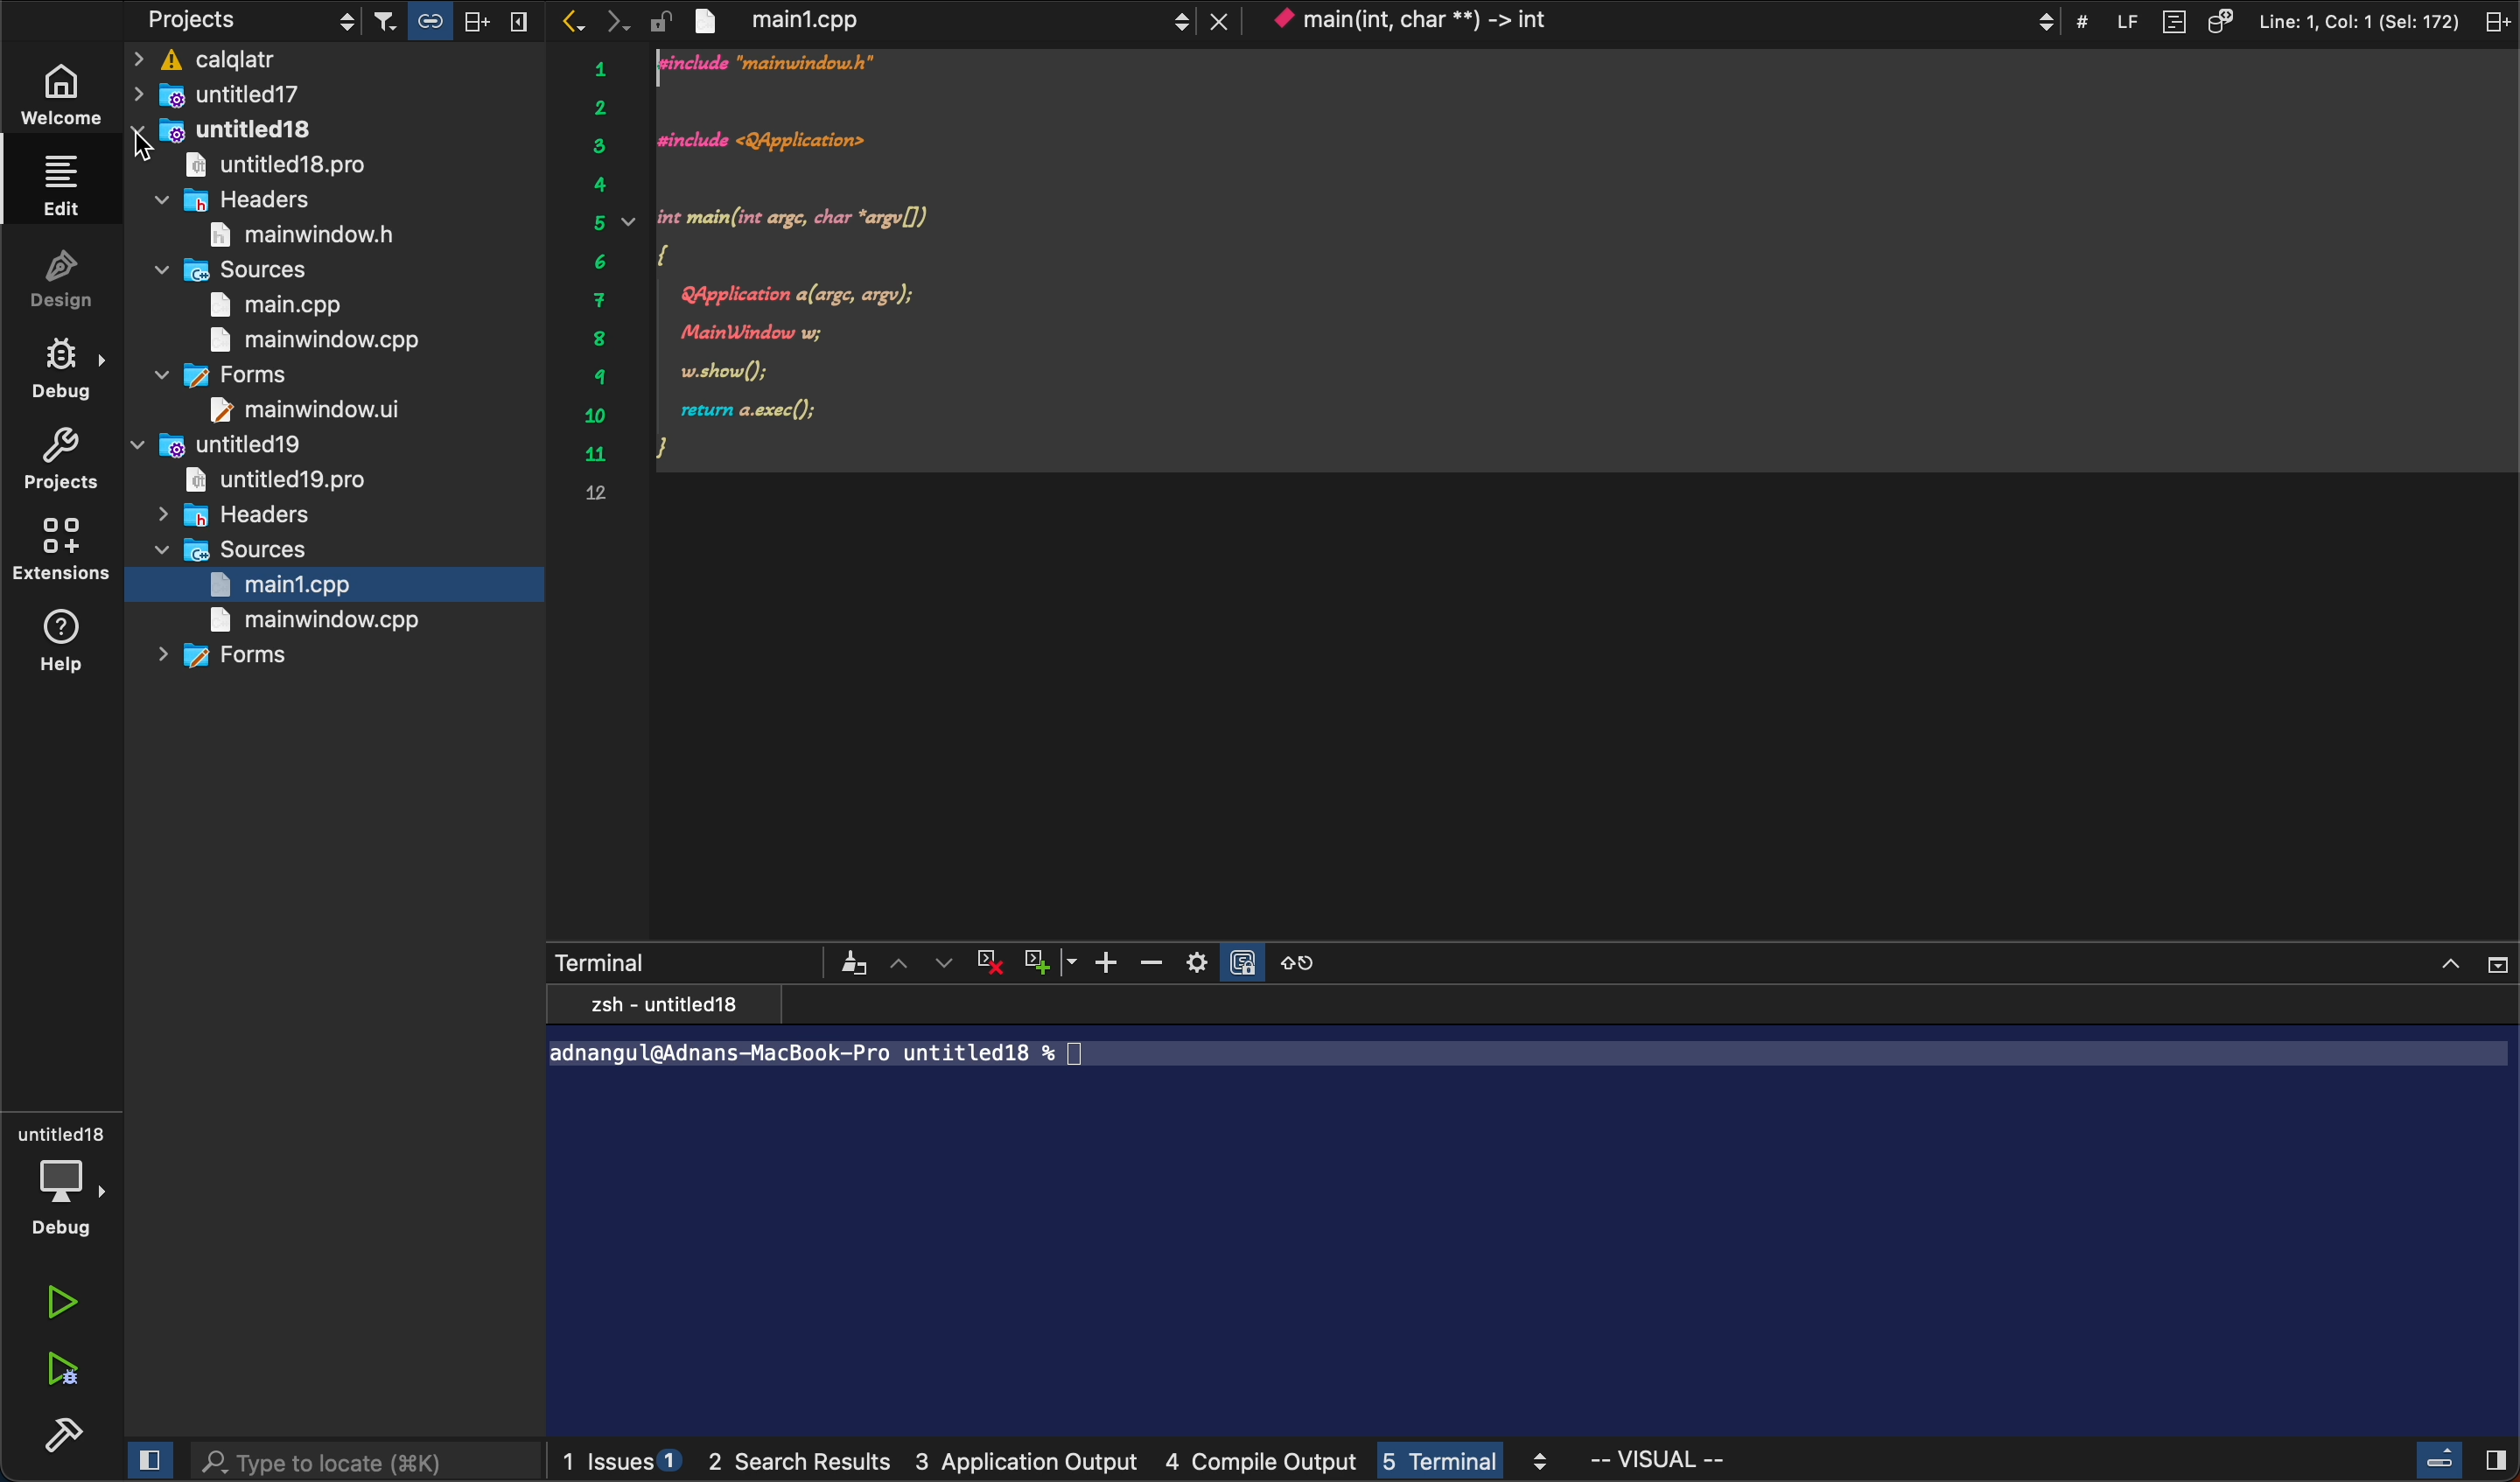 The image size is (2520, 1482). Describe the element at coordinates (1548, 274) in the screenshot. I see `code` at that location.